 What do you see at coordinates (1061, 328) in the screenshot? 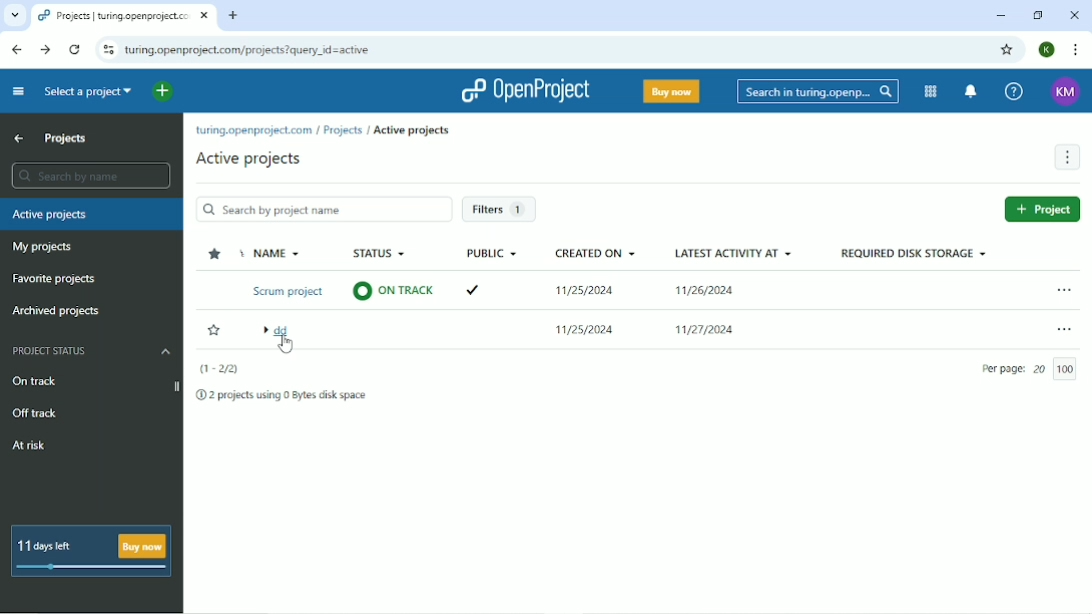
I see `More` at bounding box center [1061, 328].